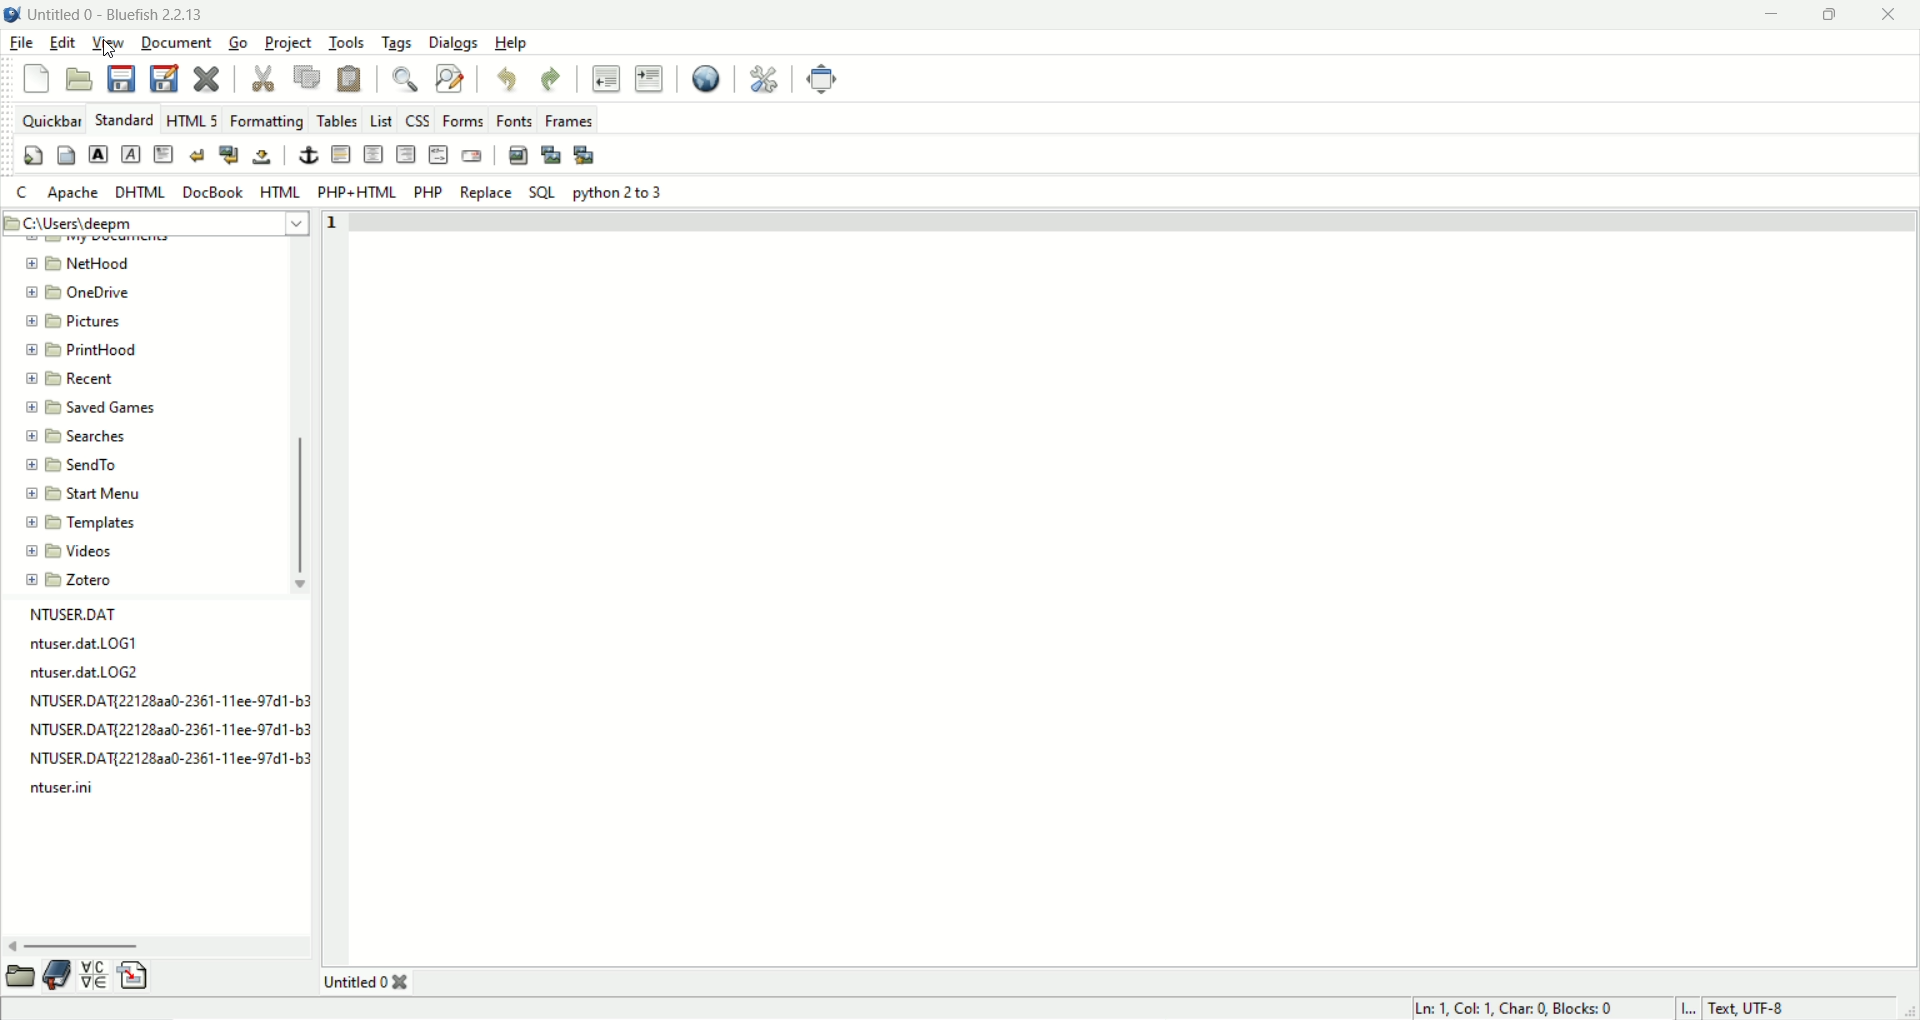  What do you see at coordinates (110, 41) in the screenshot?
I see `view` at bounding box center [110, 41].